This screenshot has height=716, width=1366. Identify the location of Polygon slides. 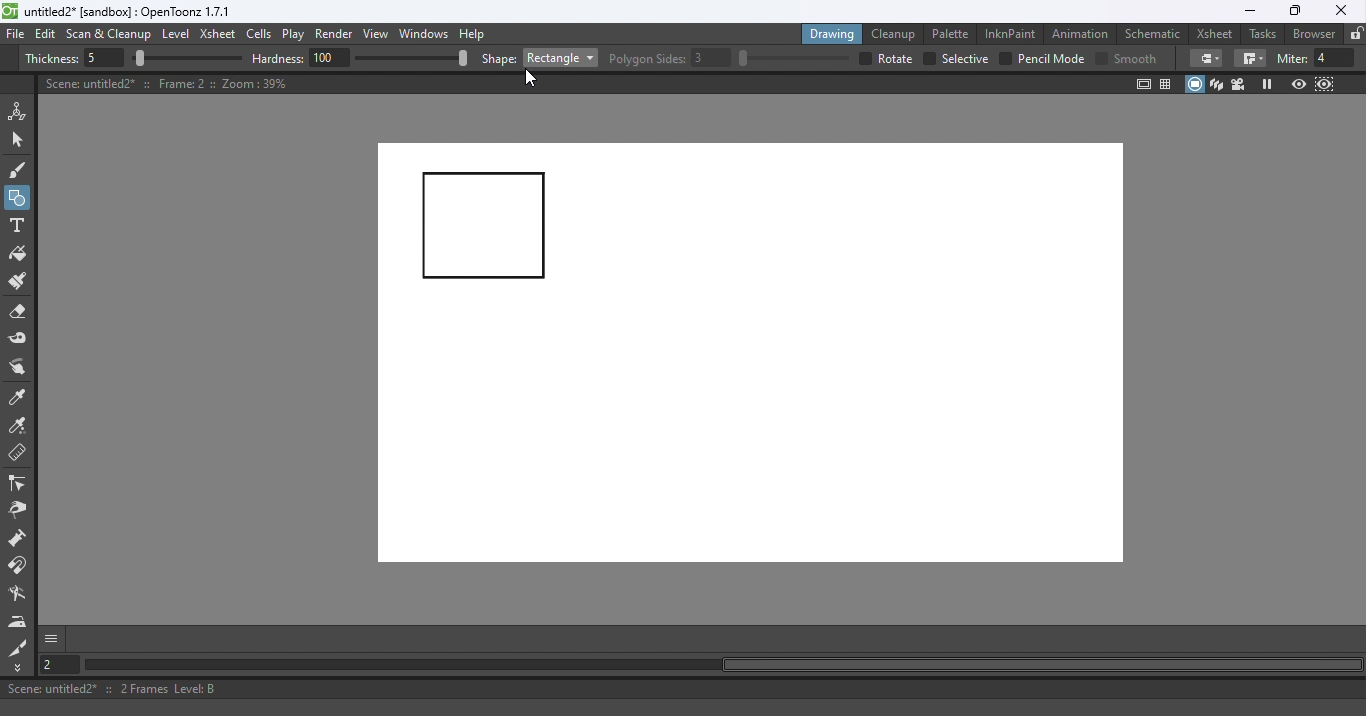
(647, 59).